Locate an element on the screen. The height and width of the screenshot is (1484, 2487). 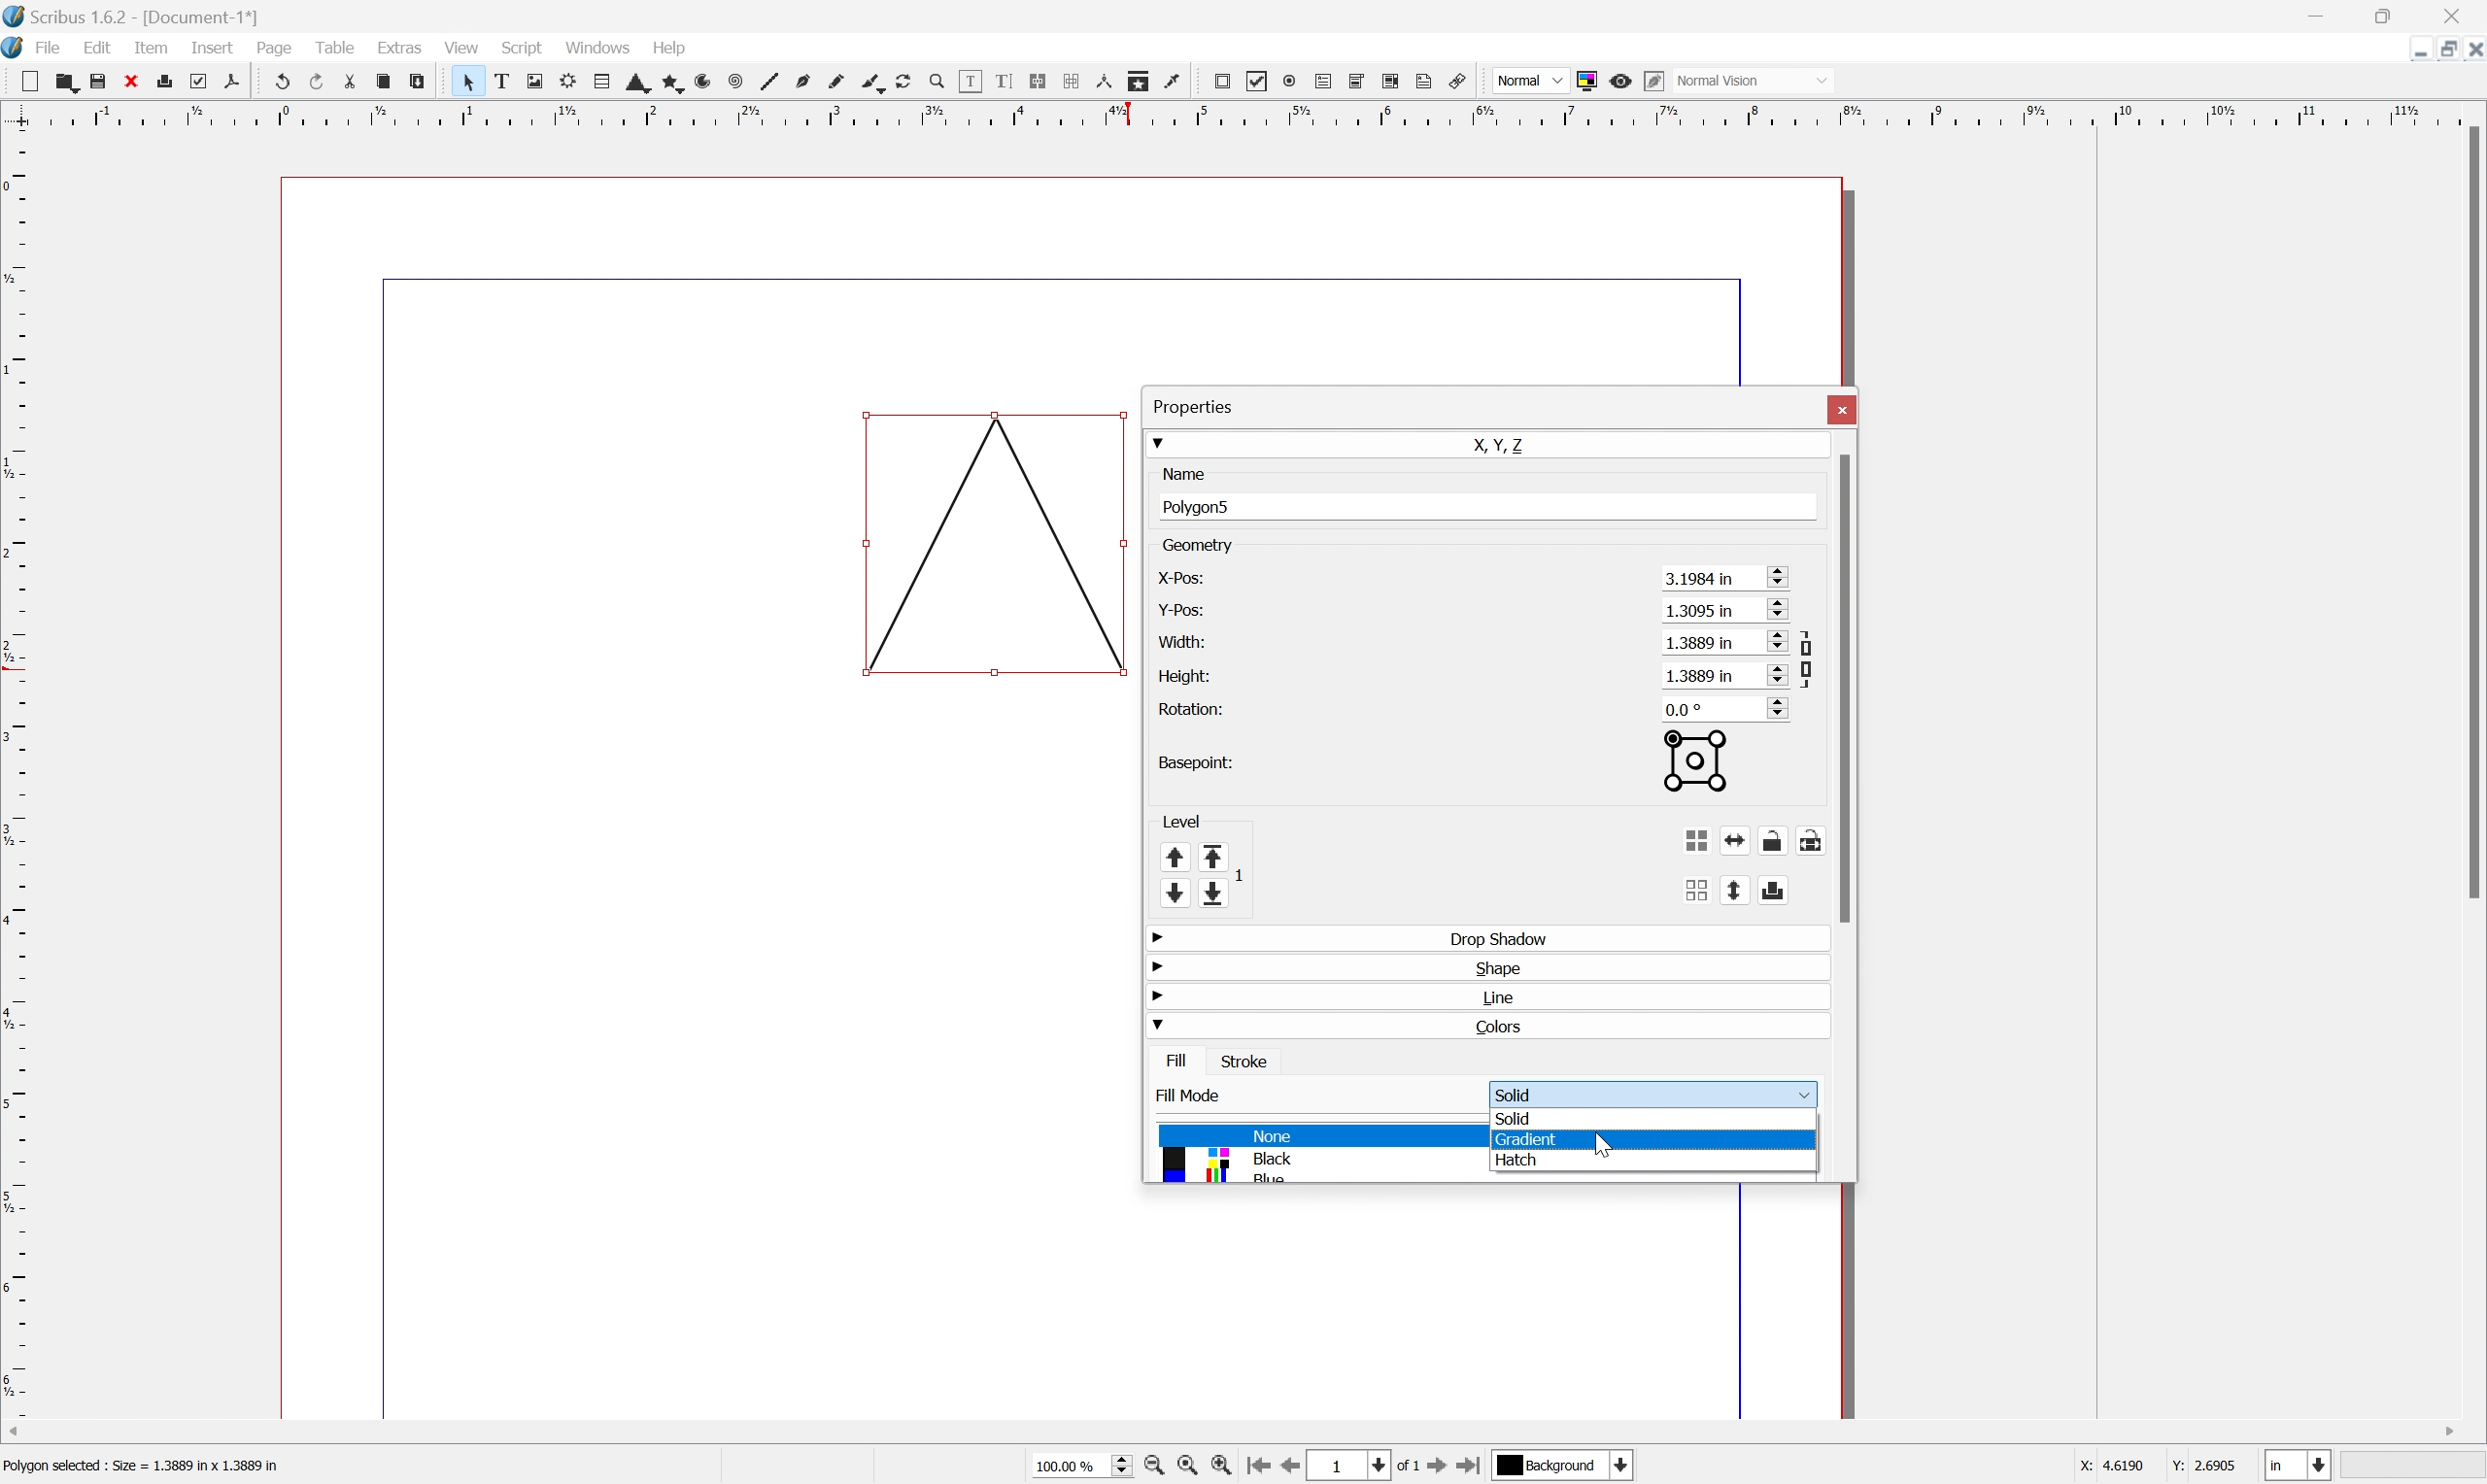
Copy item properties is located at coordinates (1140, 83).